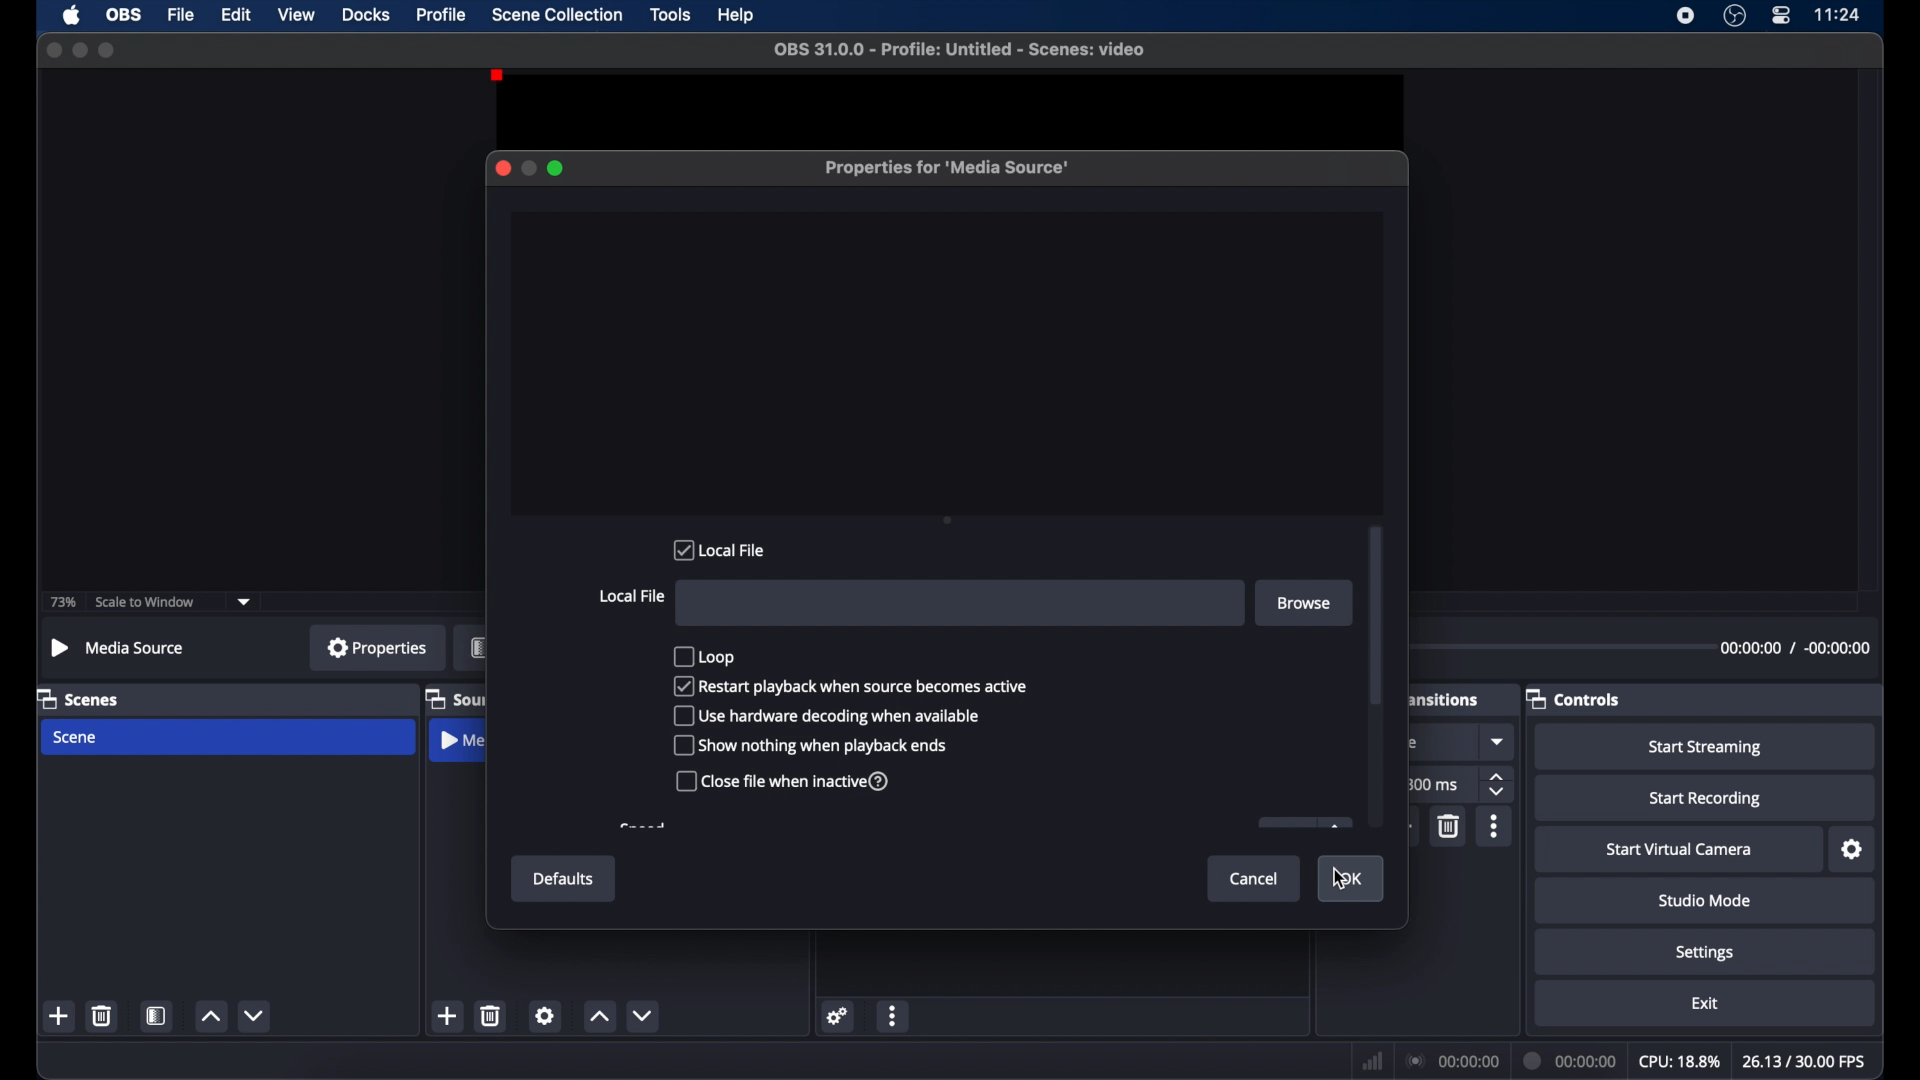 The width and height of the screenshot is (1920, 1080). I want to click on settings, so click(838, 1016).